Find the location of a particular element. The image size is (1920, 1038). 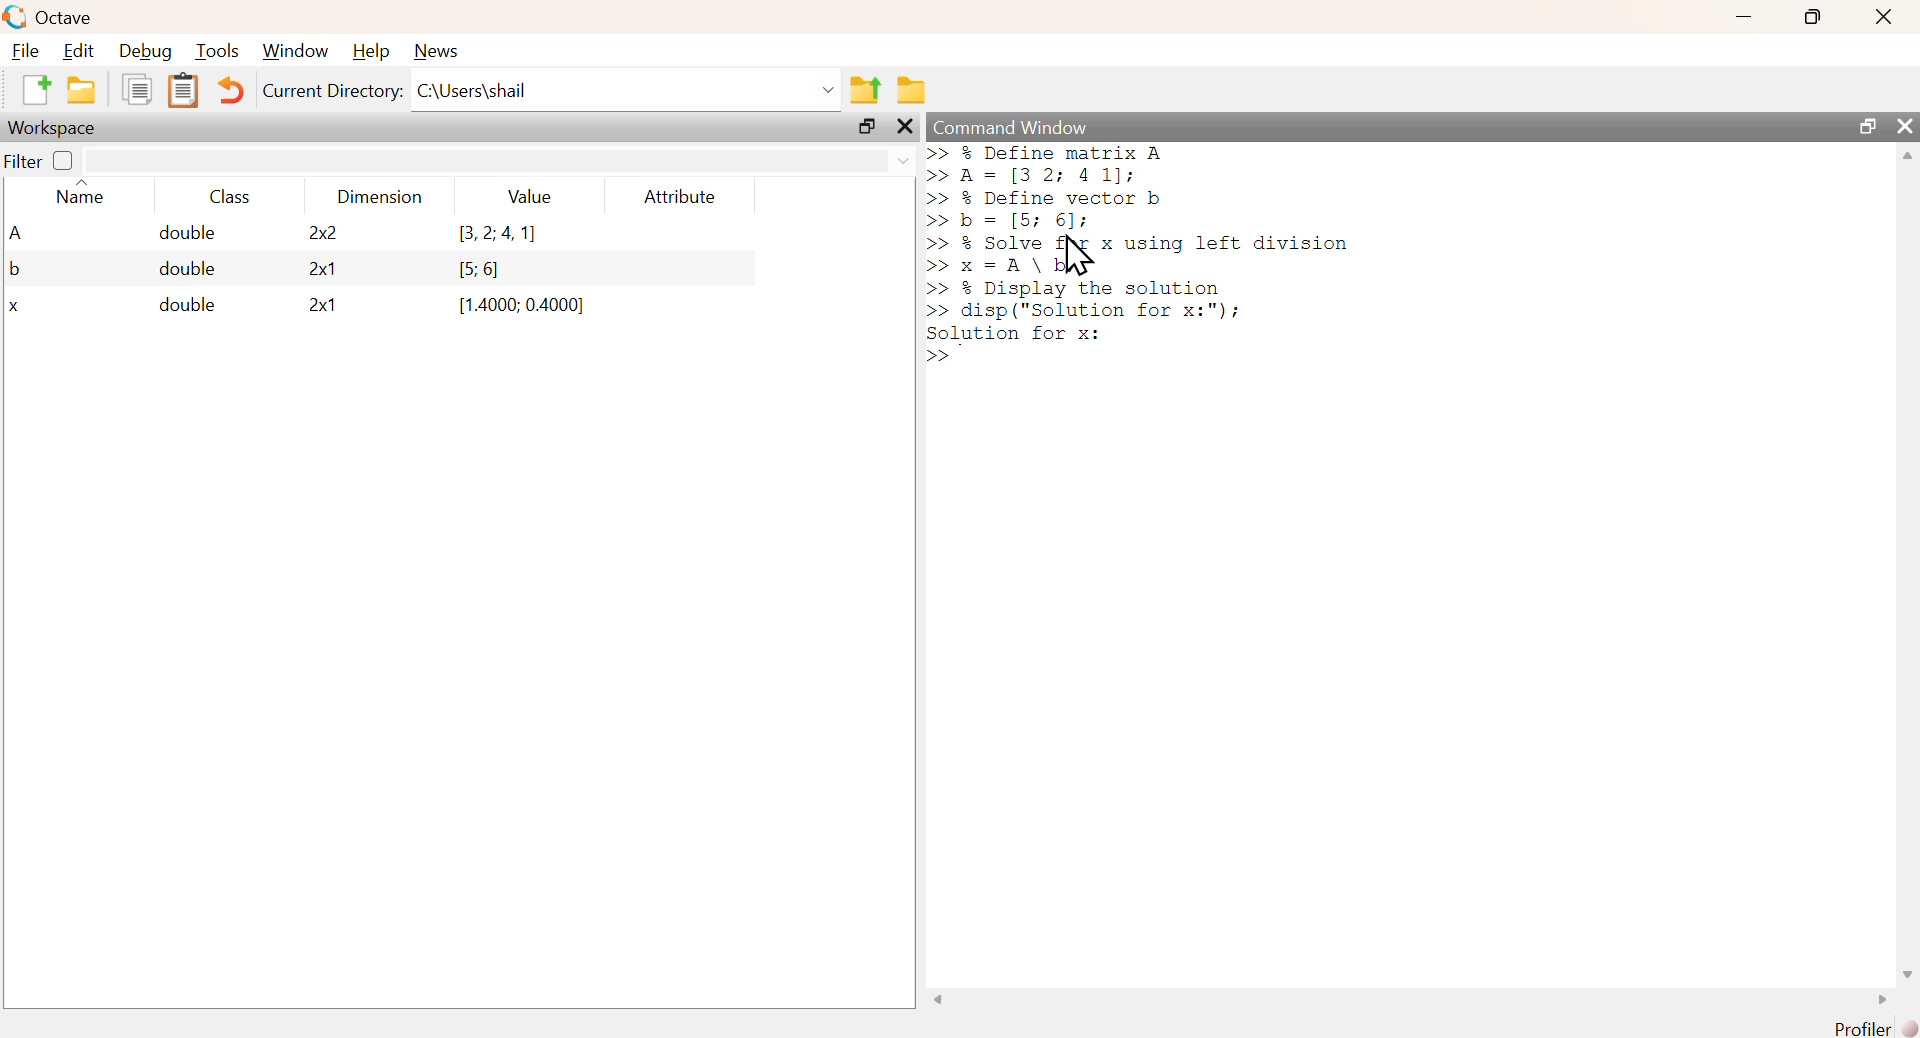

attribute is located at coordinates (677, 197).